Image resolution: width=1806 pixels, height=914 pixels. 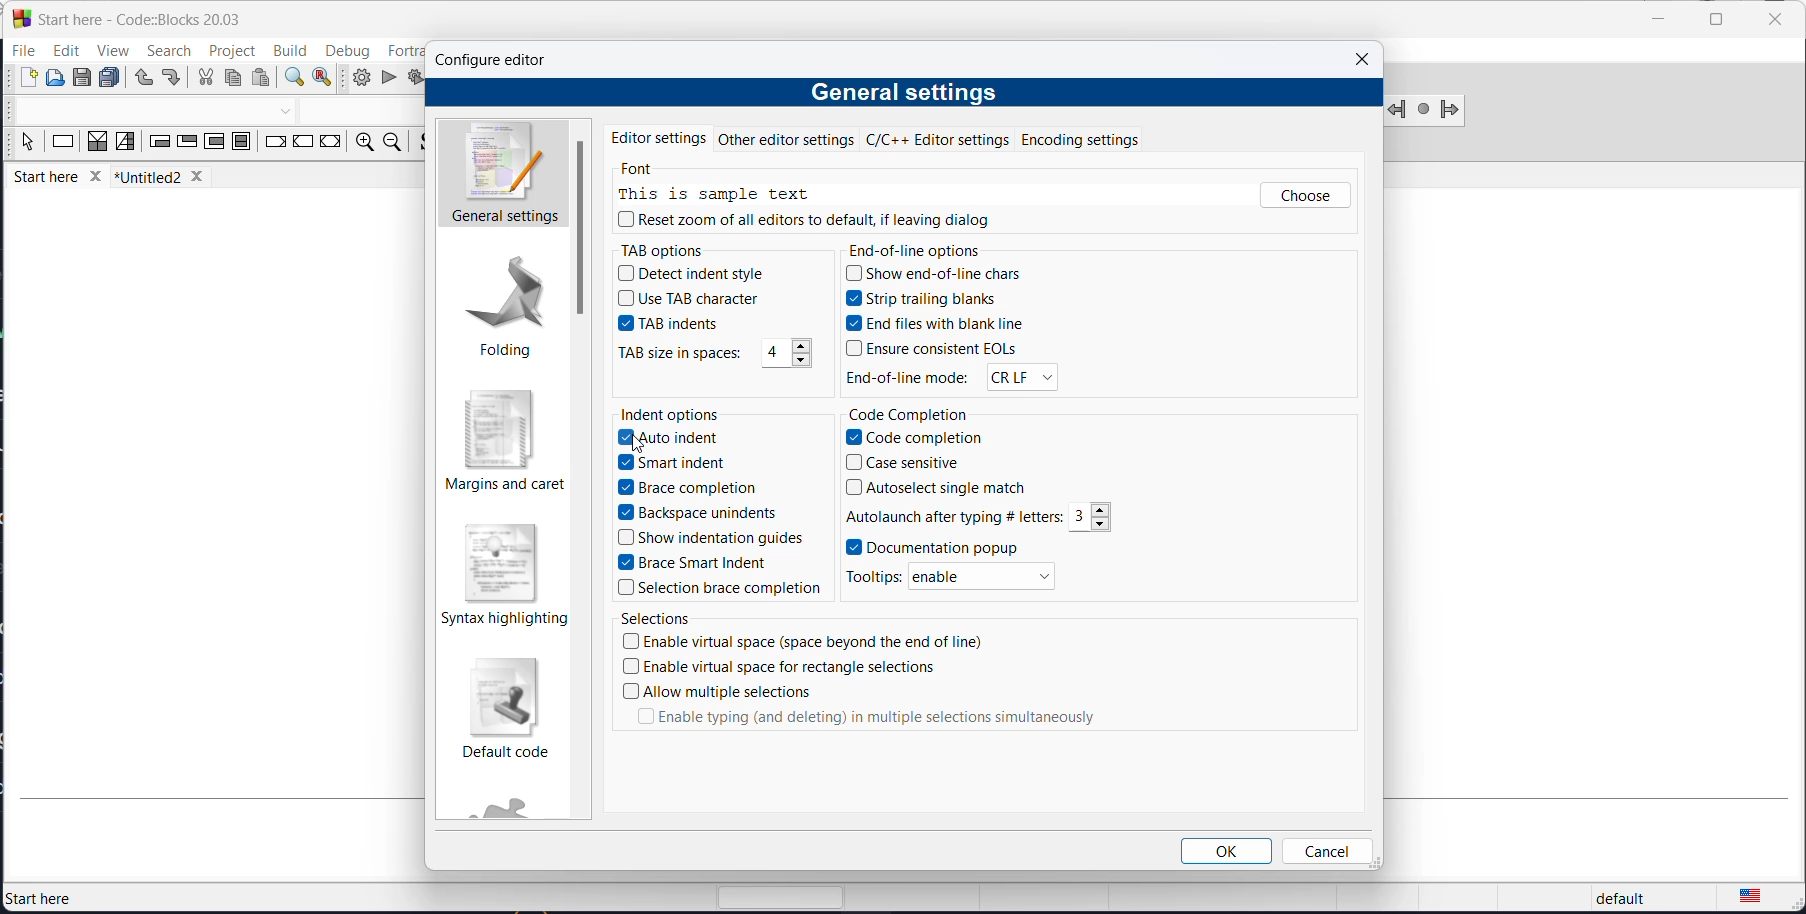 What do you see at coordinates (912, 91) in the screenshot?
I see `general settings` at bounding box center [912, 91].